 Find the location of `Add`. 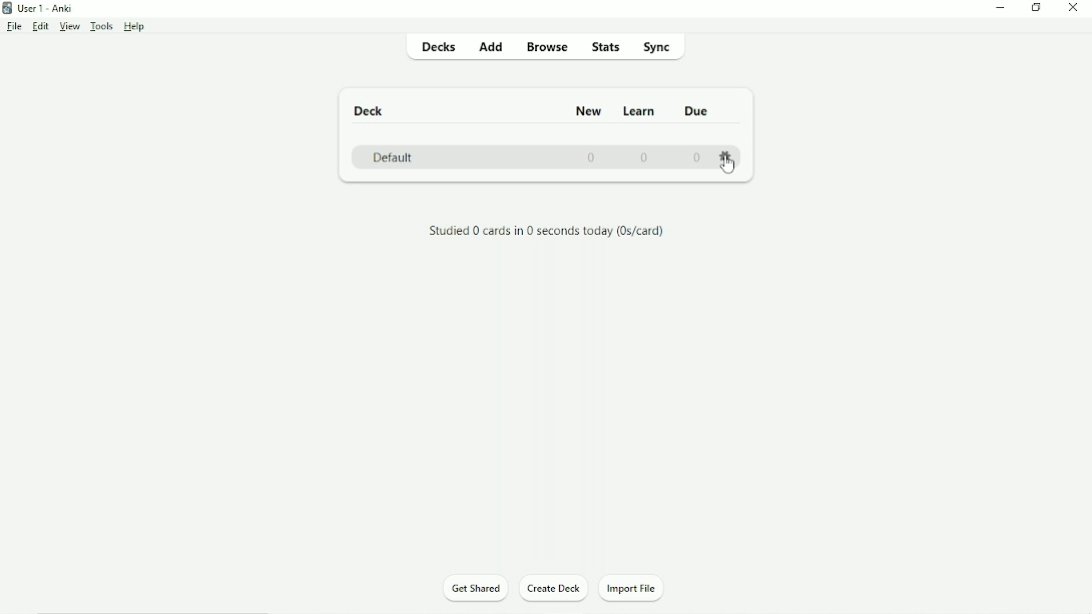

Add is located at coordinates (491, 46).